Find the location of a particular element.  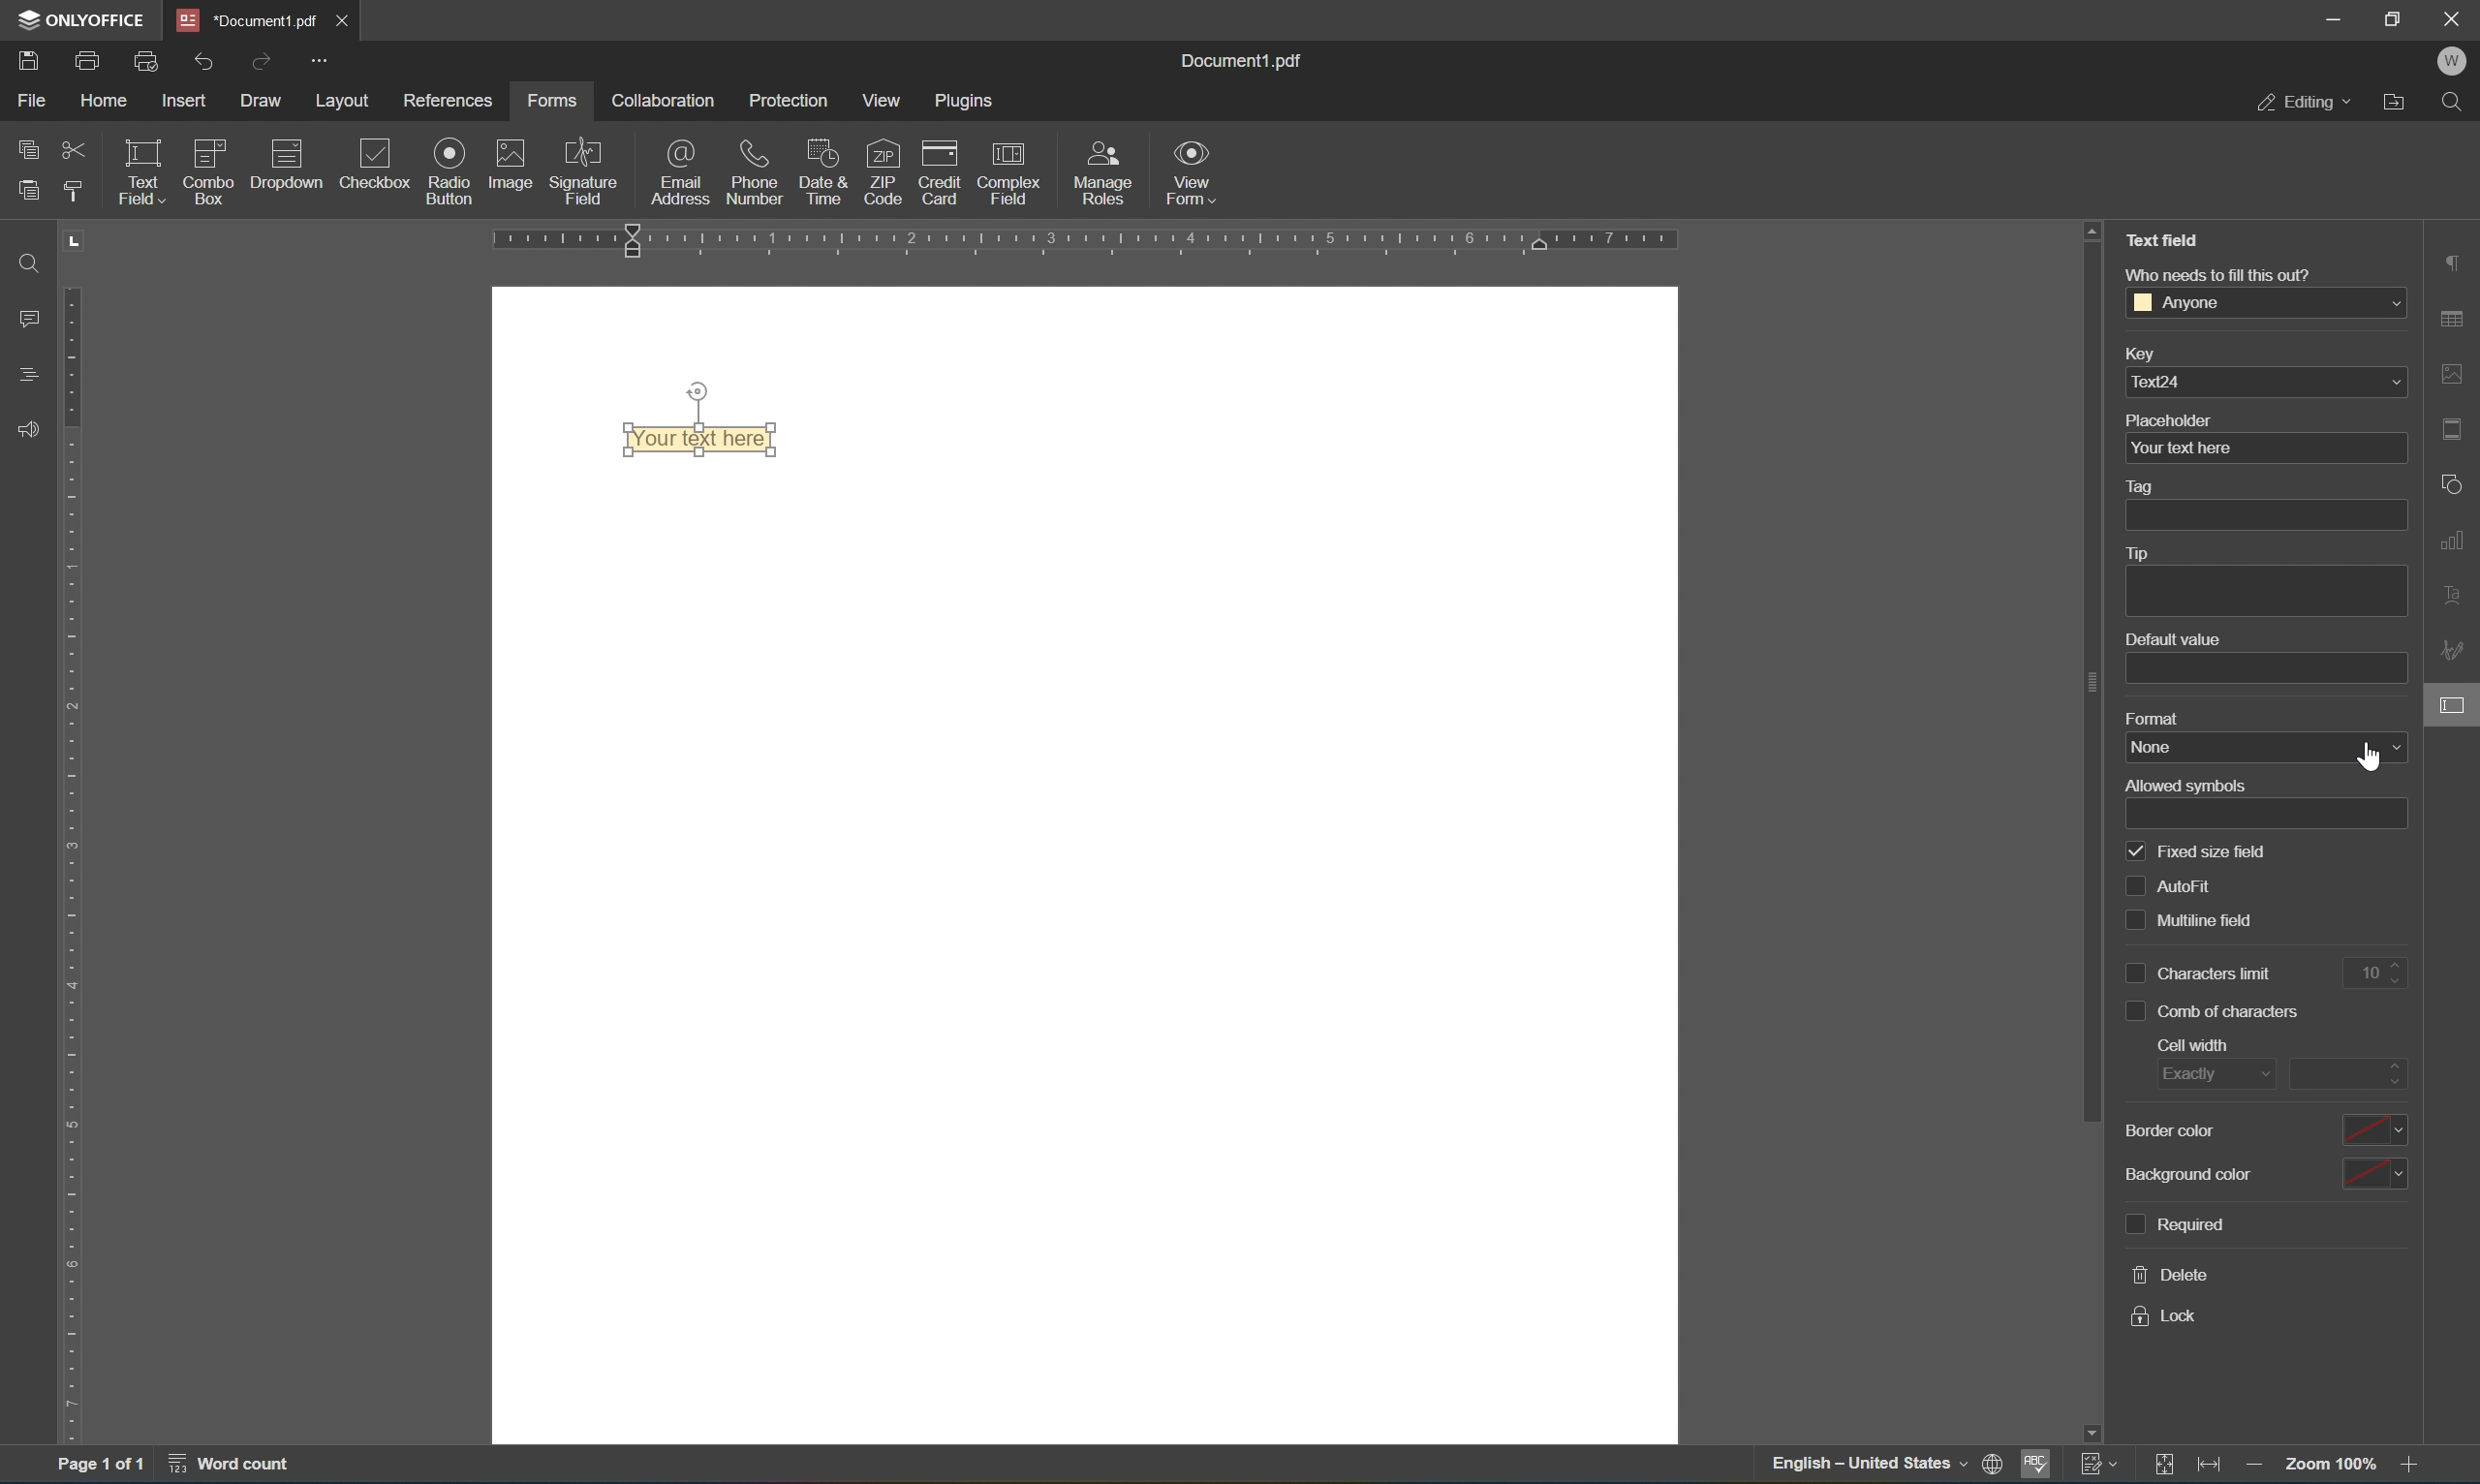

edit cell width is located at coordinates (2346, 1074).